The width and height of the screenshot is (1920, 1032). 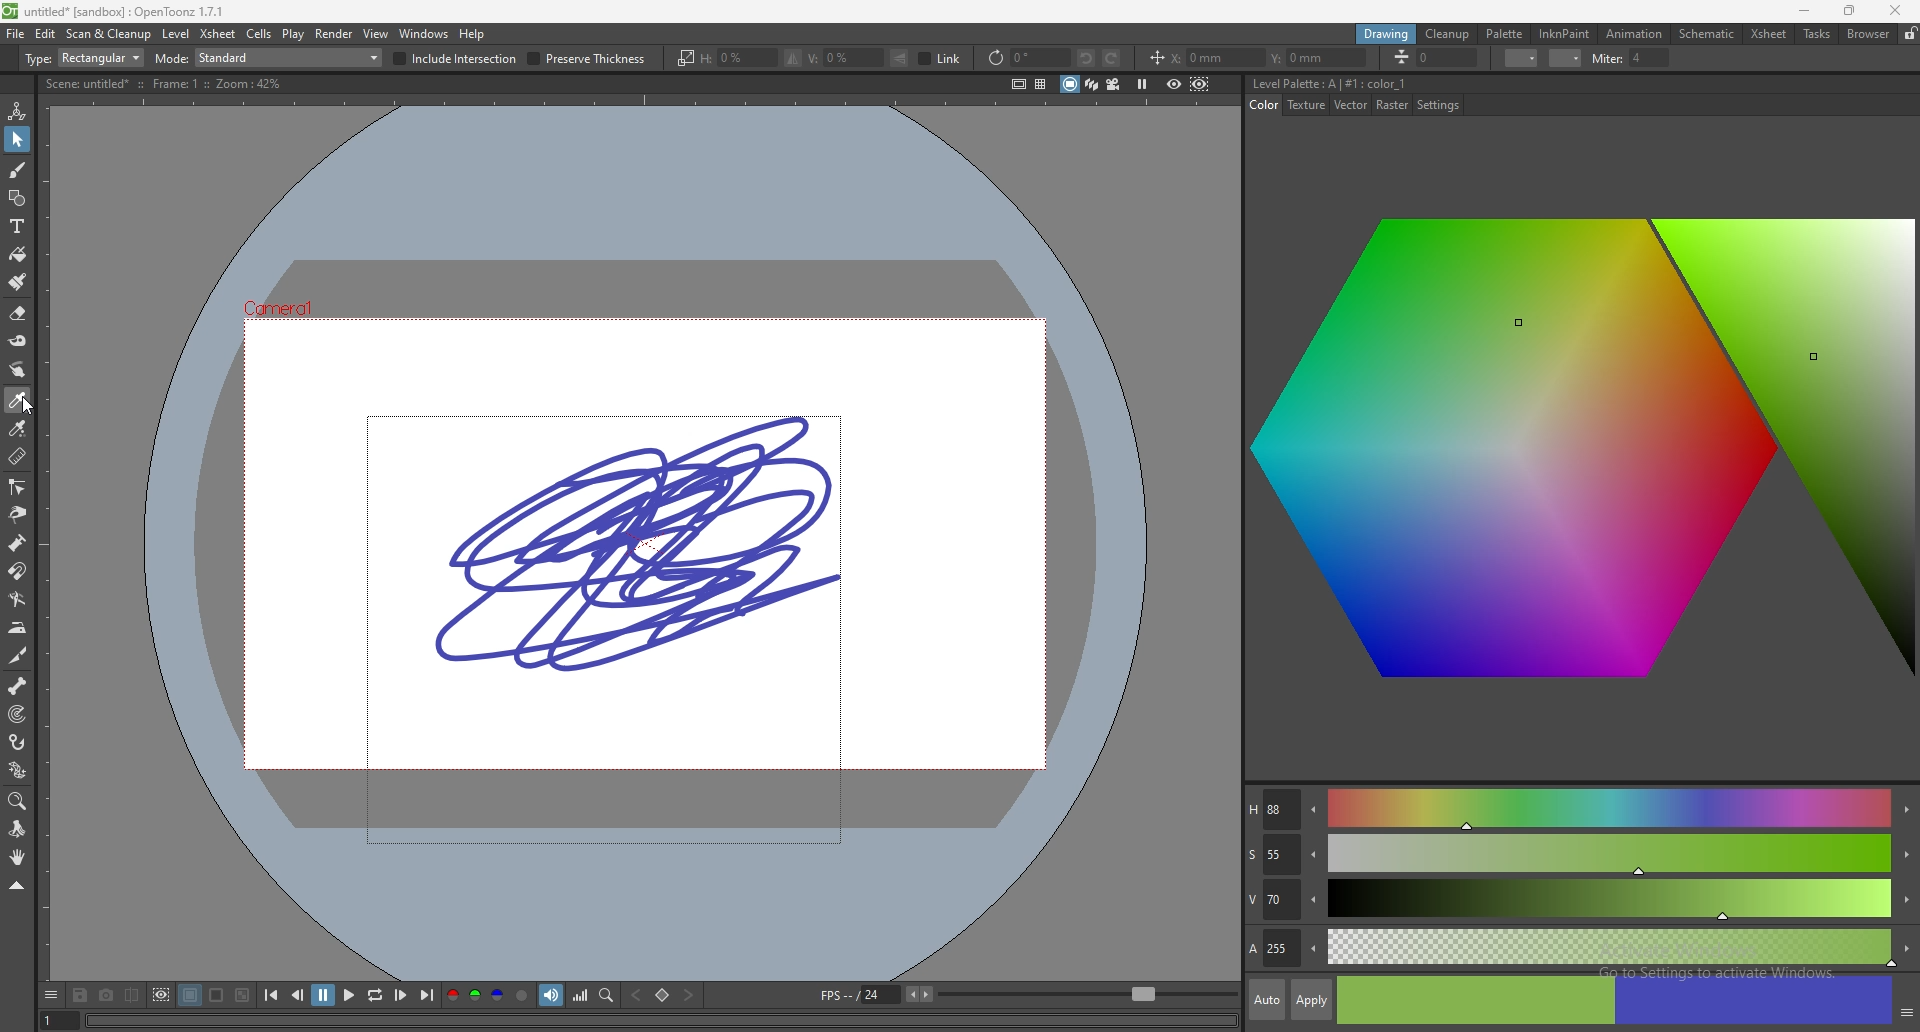 What do you see at coordinates (1086, 59) in the screenshot?
I see `rotate selection left` at bounding box center [1086, 59].